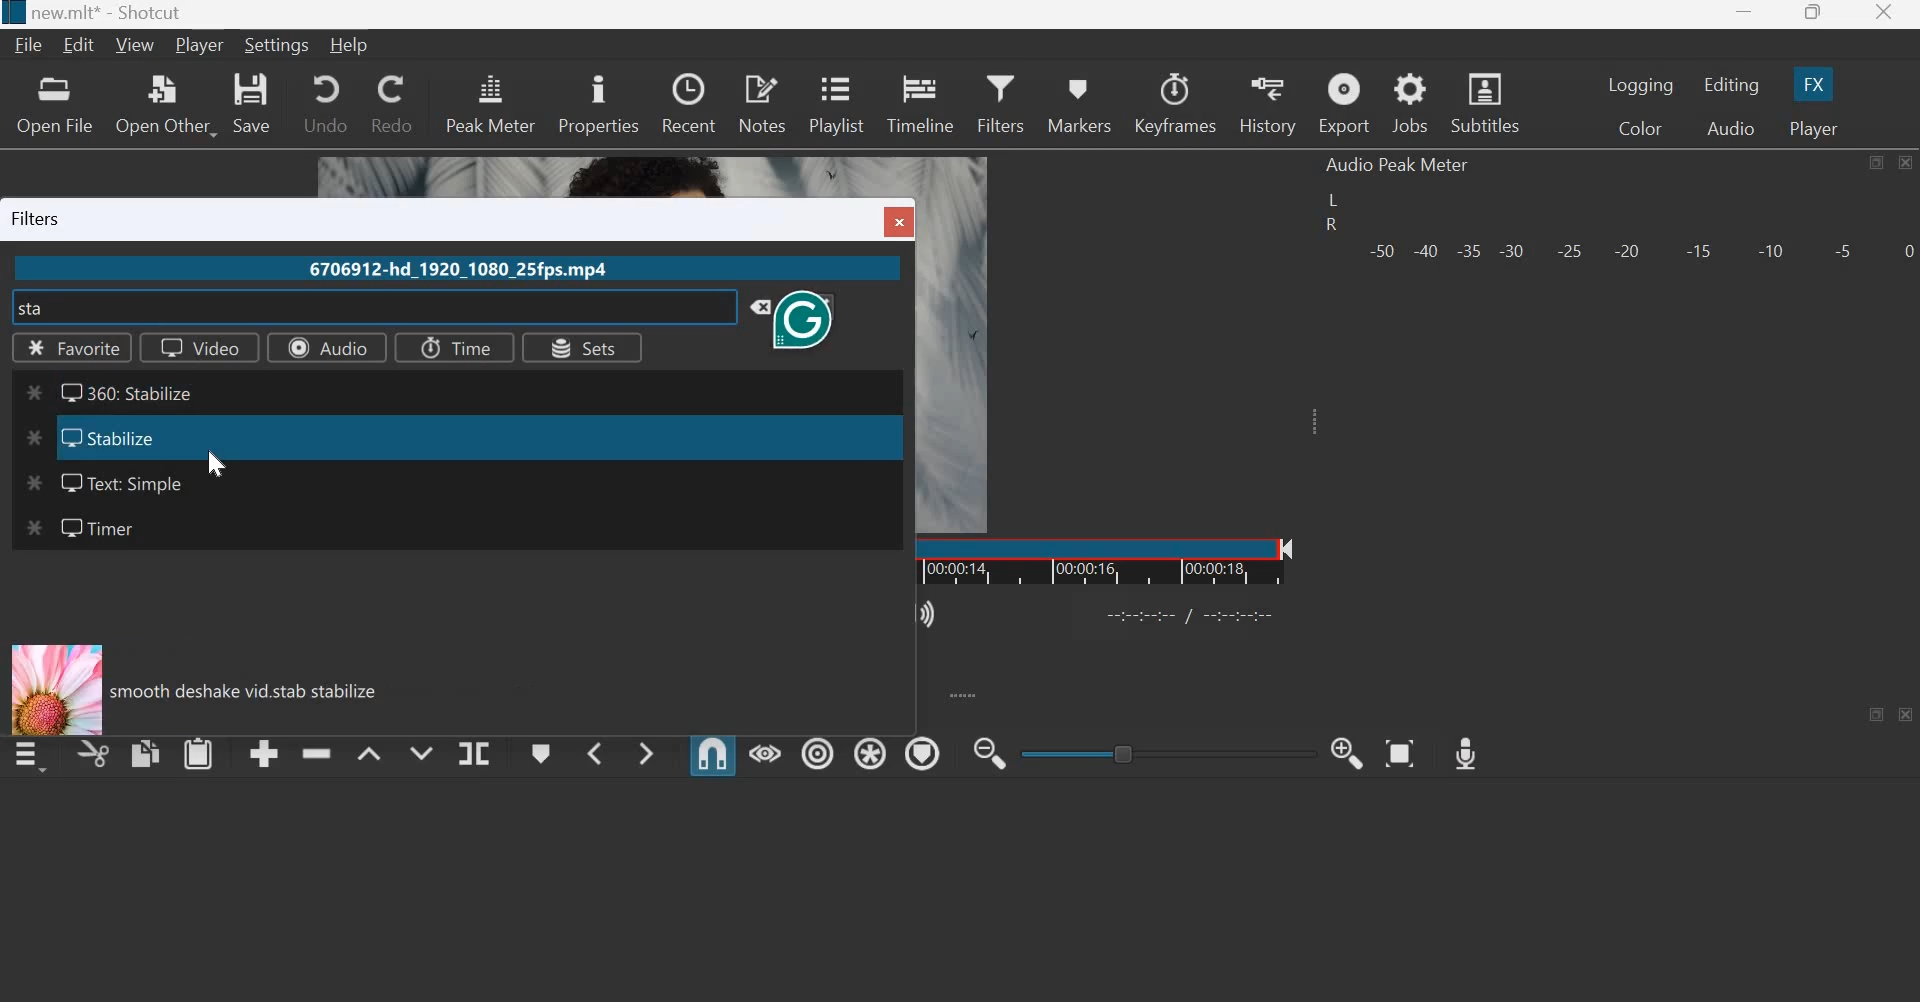 The height and width of the screenshot is (1002, 1920). Describe the element at coordinates (38, 218) in the screenshot. I see `filters` at that location.